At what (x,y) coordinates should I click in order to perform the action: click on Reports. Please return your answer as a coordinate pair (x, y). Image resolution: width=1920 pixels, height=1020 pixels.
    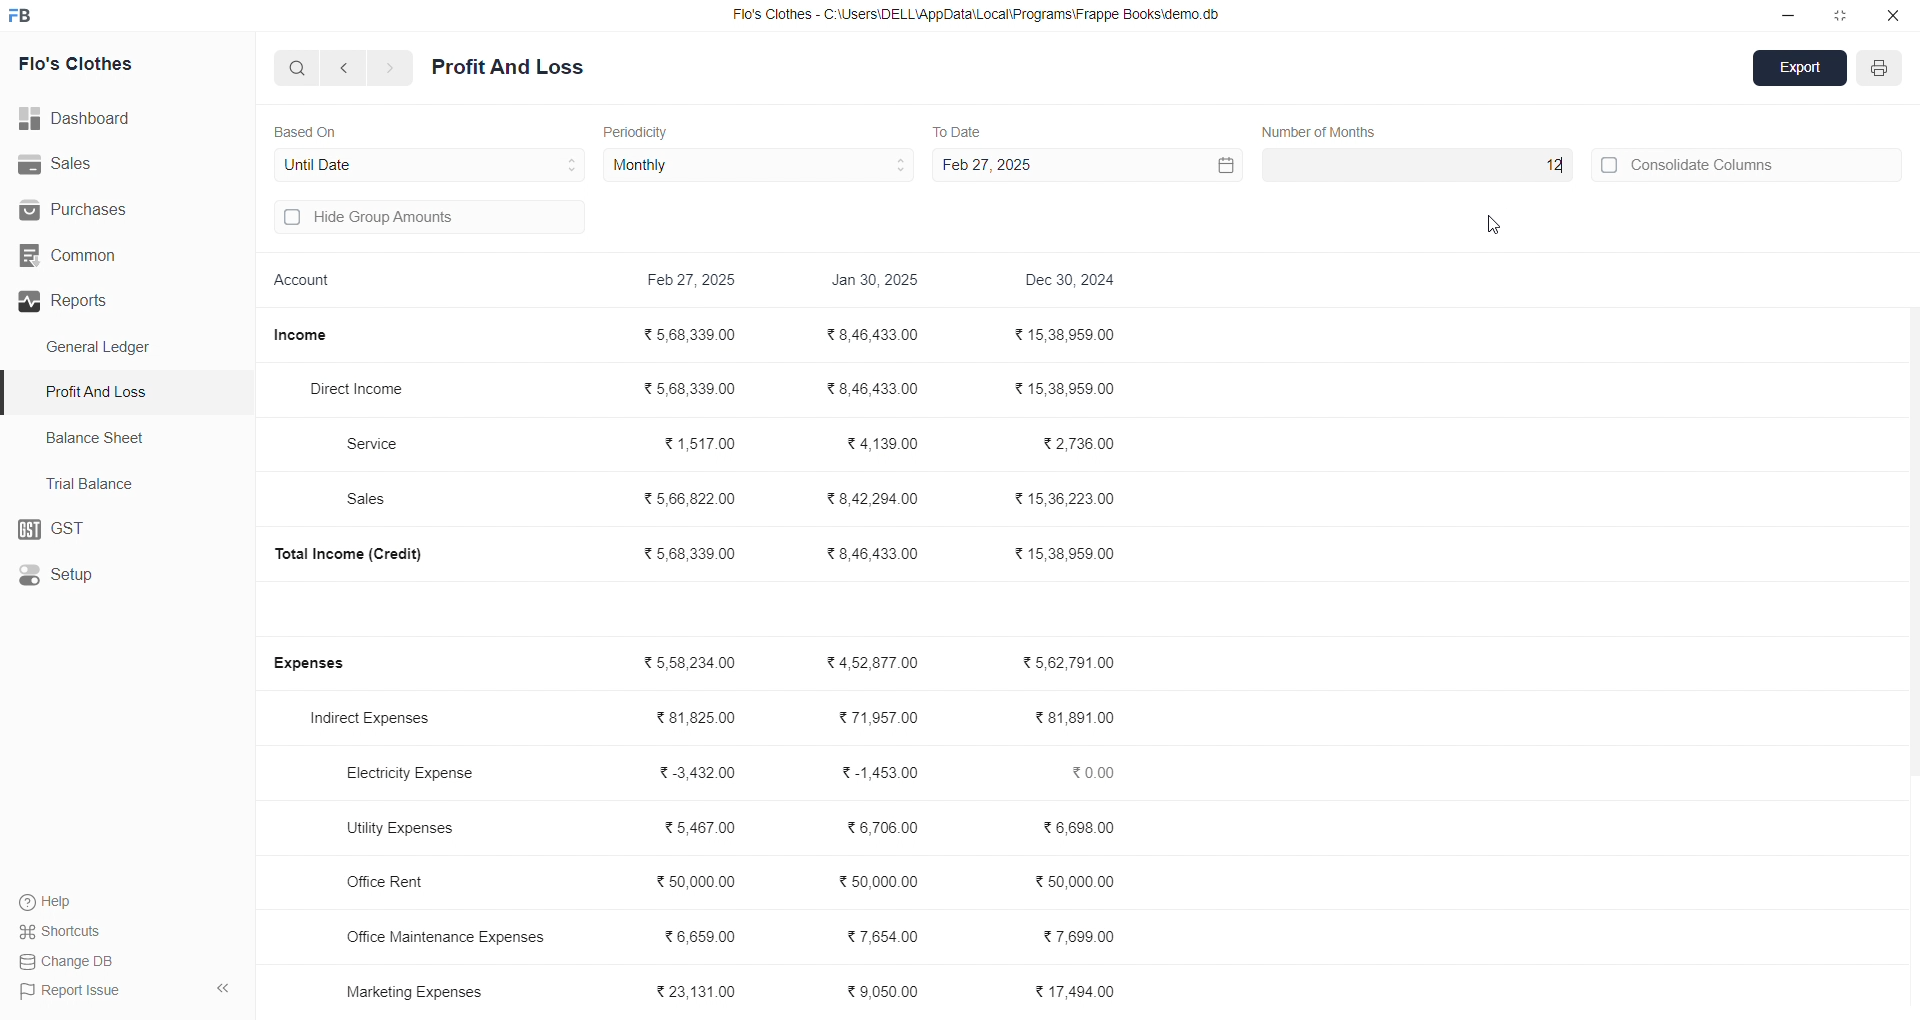
    Looking at the image, I should click on (119, 301).